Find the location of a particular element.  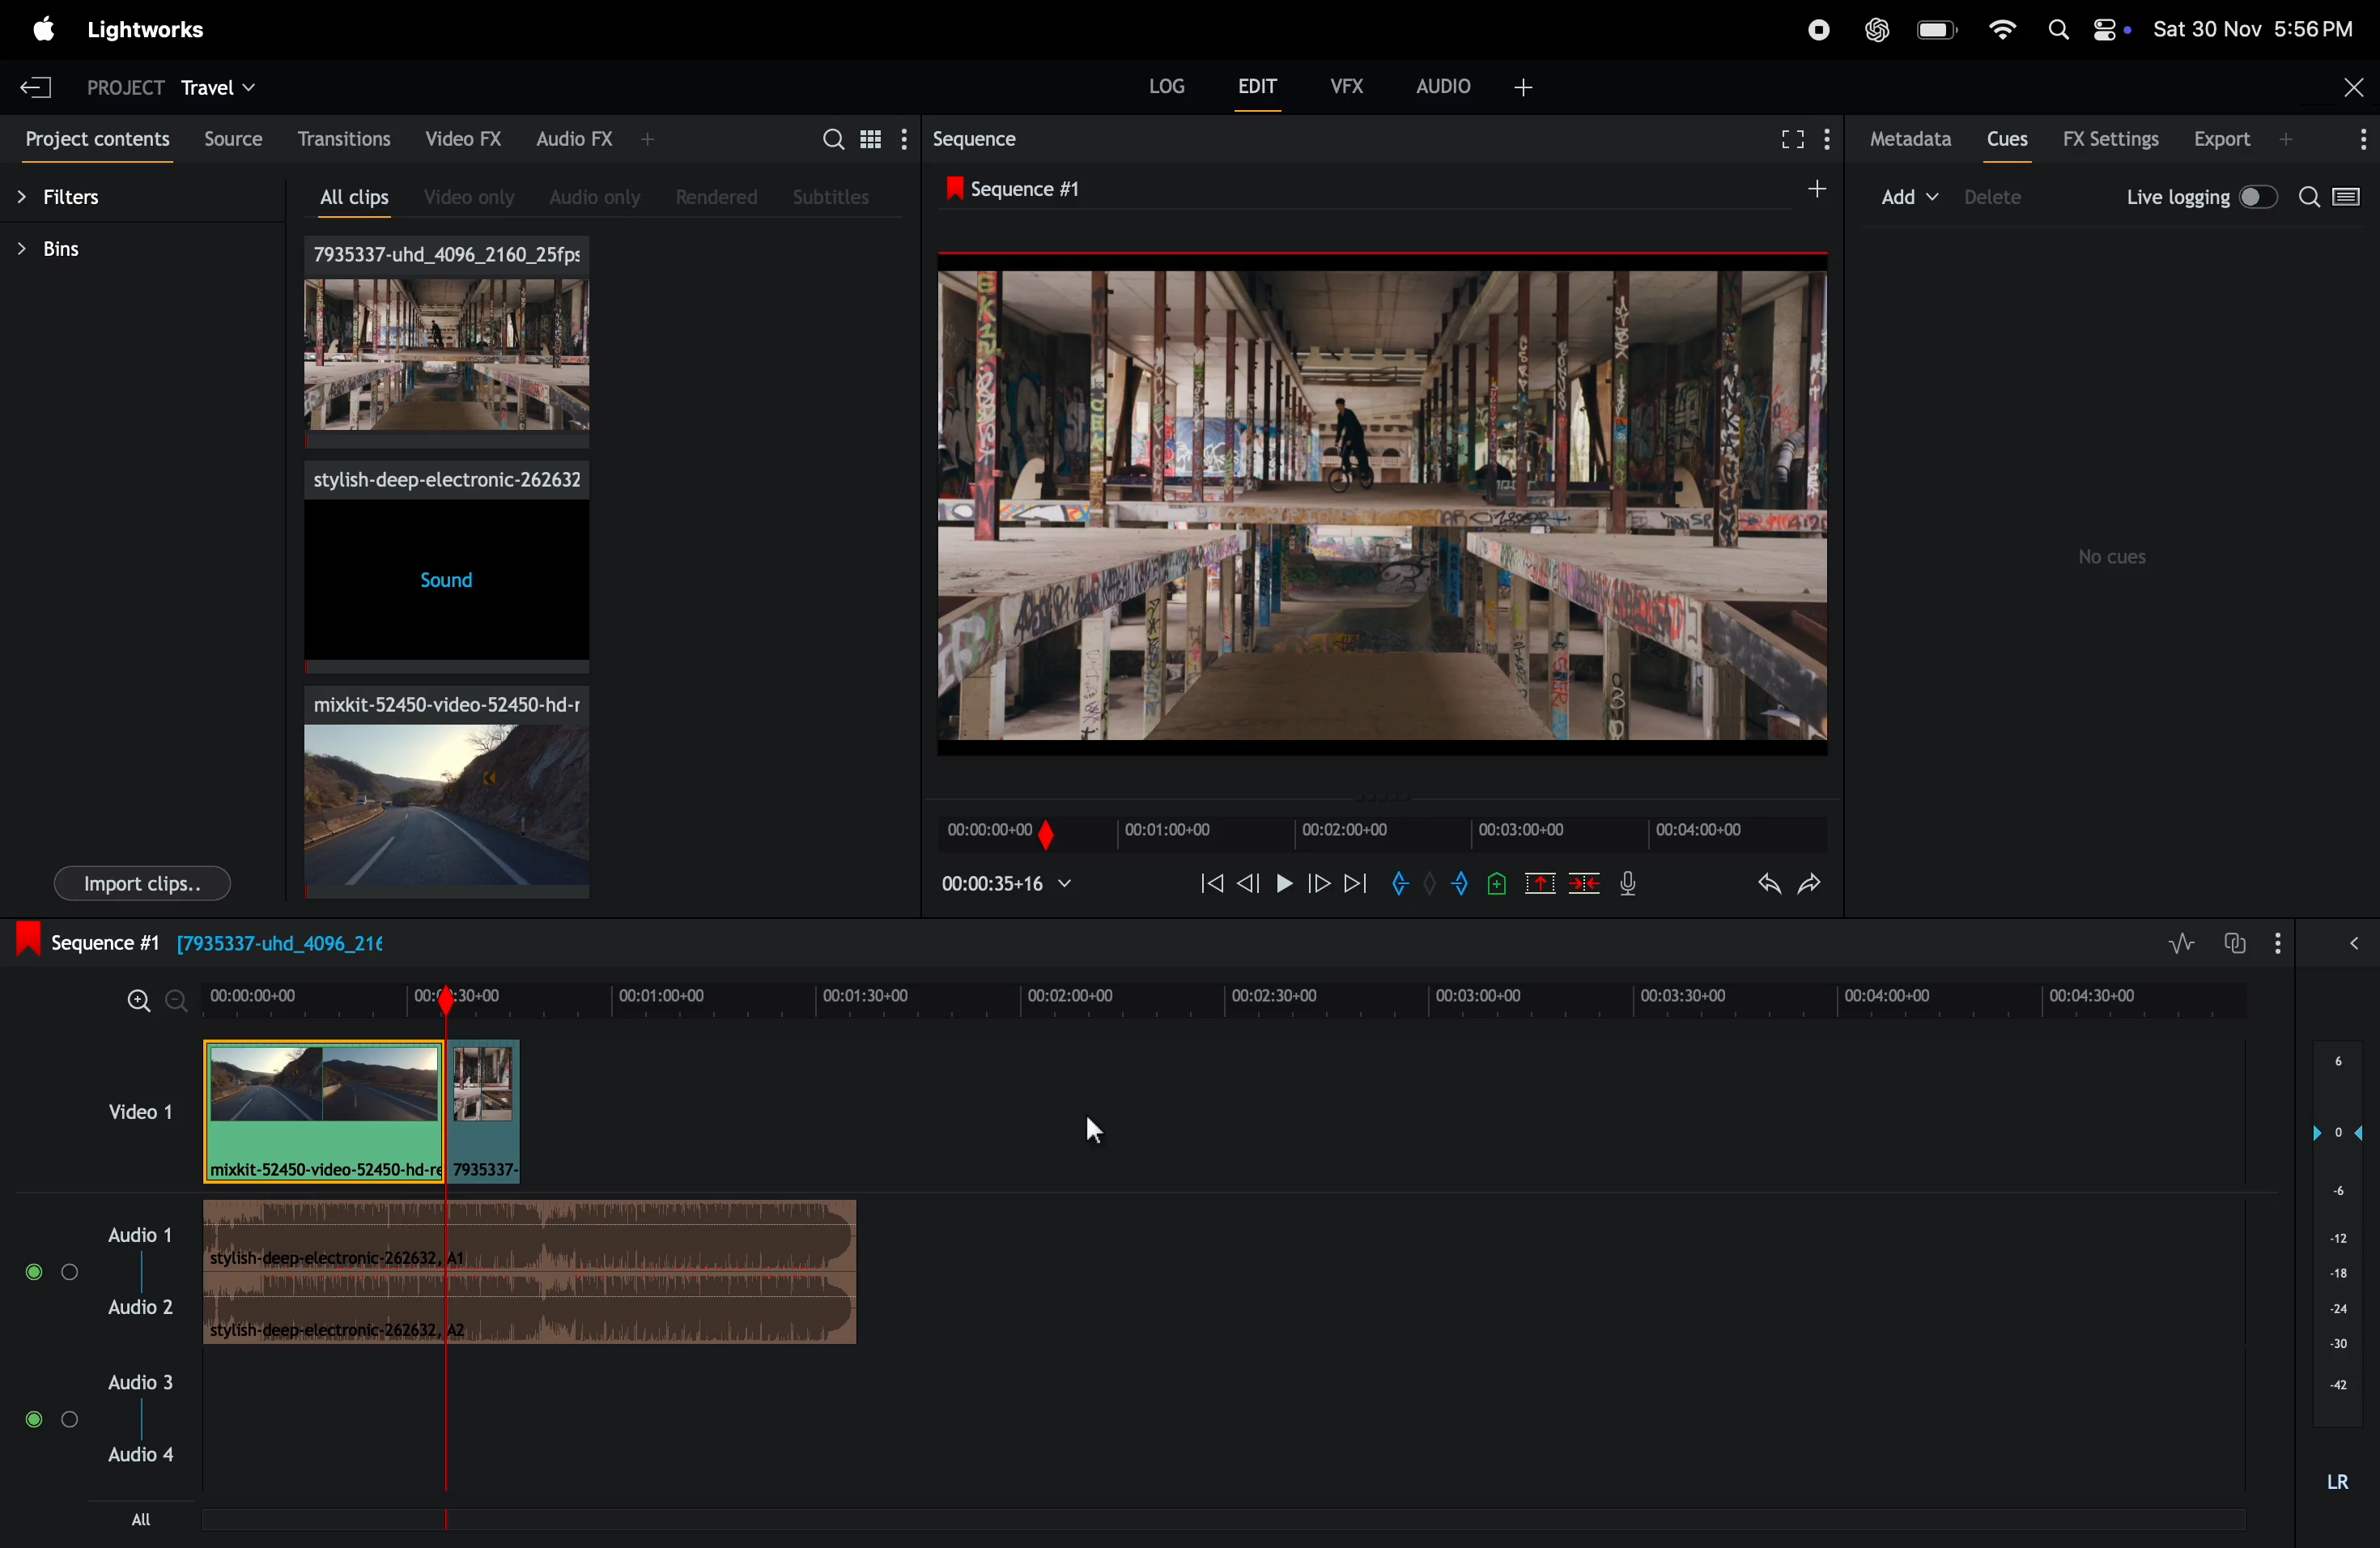

import clips is located at coordinates (142, 885).